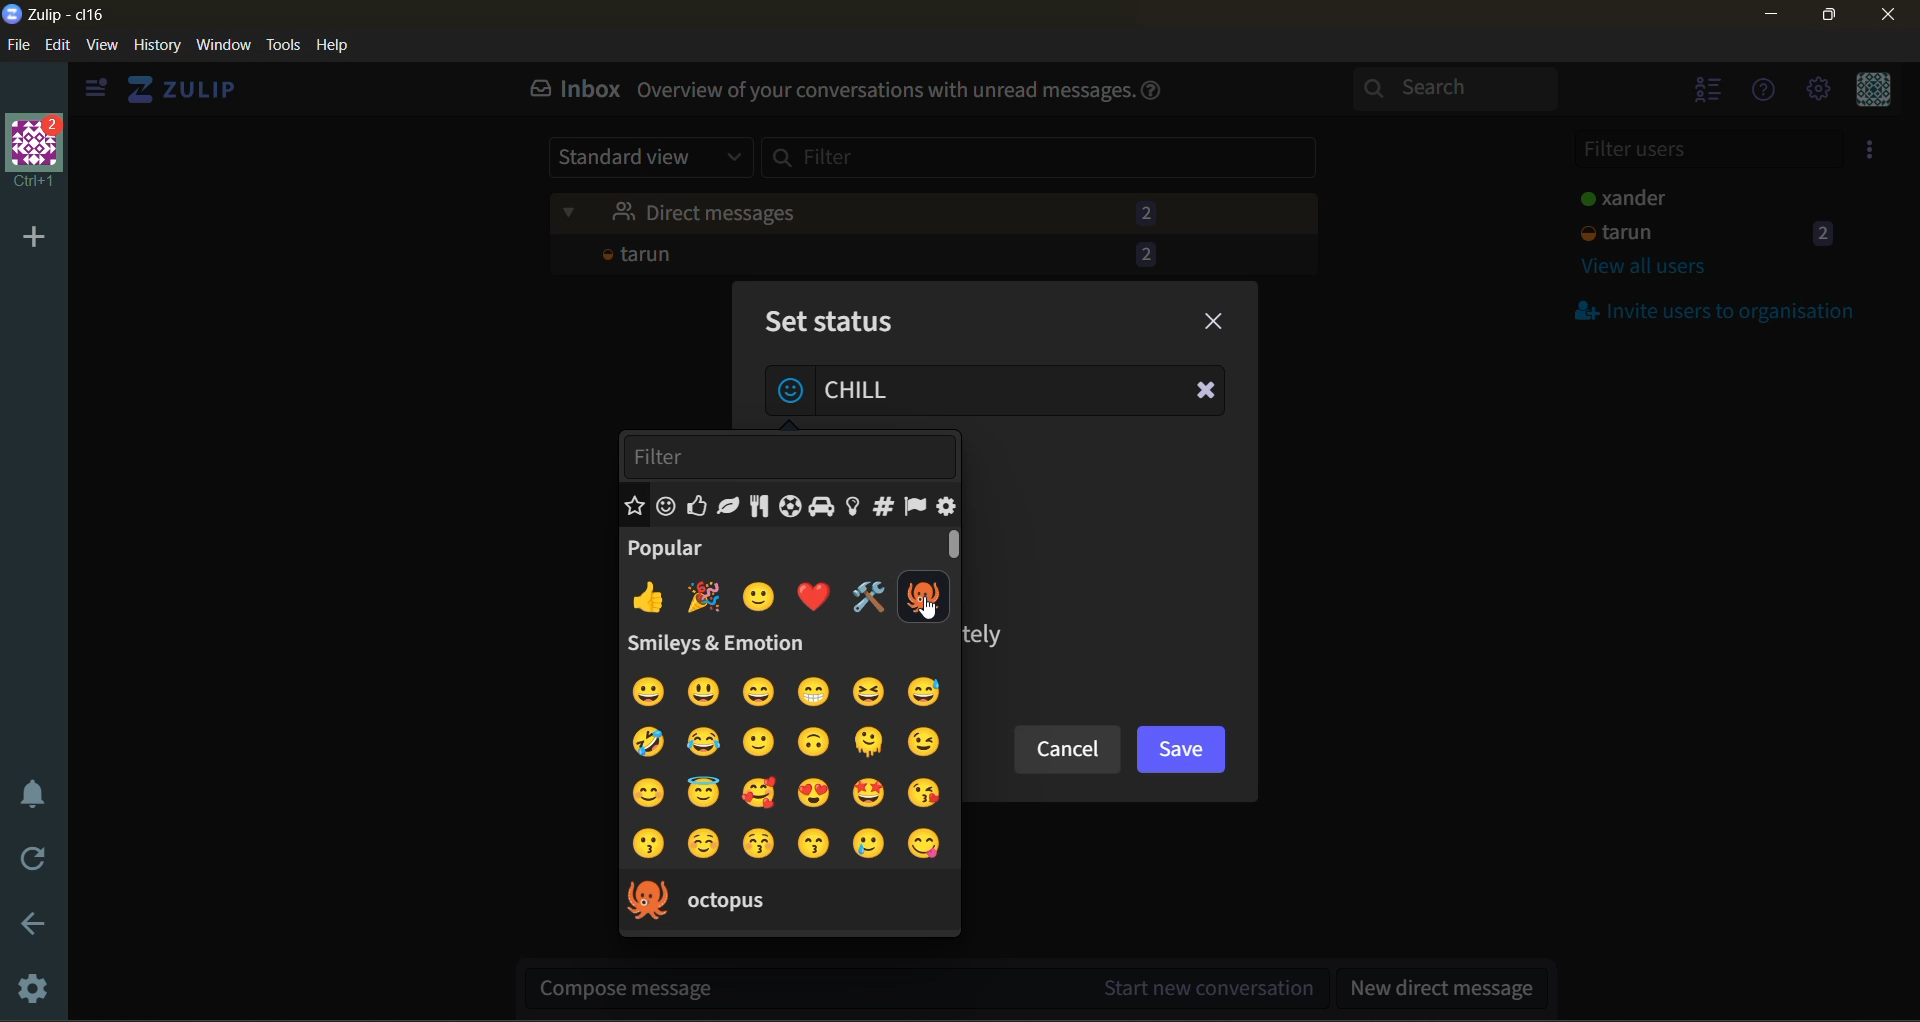  Describe the element at coordinates (915, 506) in the screenshot. I see `emoji` at that location.